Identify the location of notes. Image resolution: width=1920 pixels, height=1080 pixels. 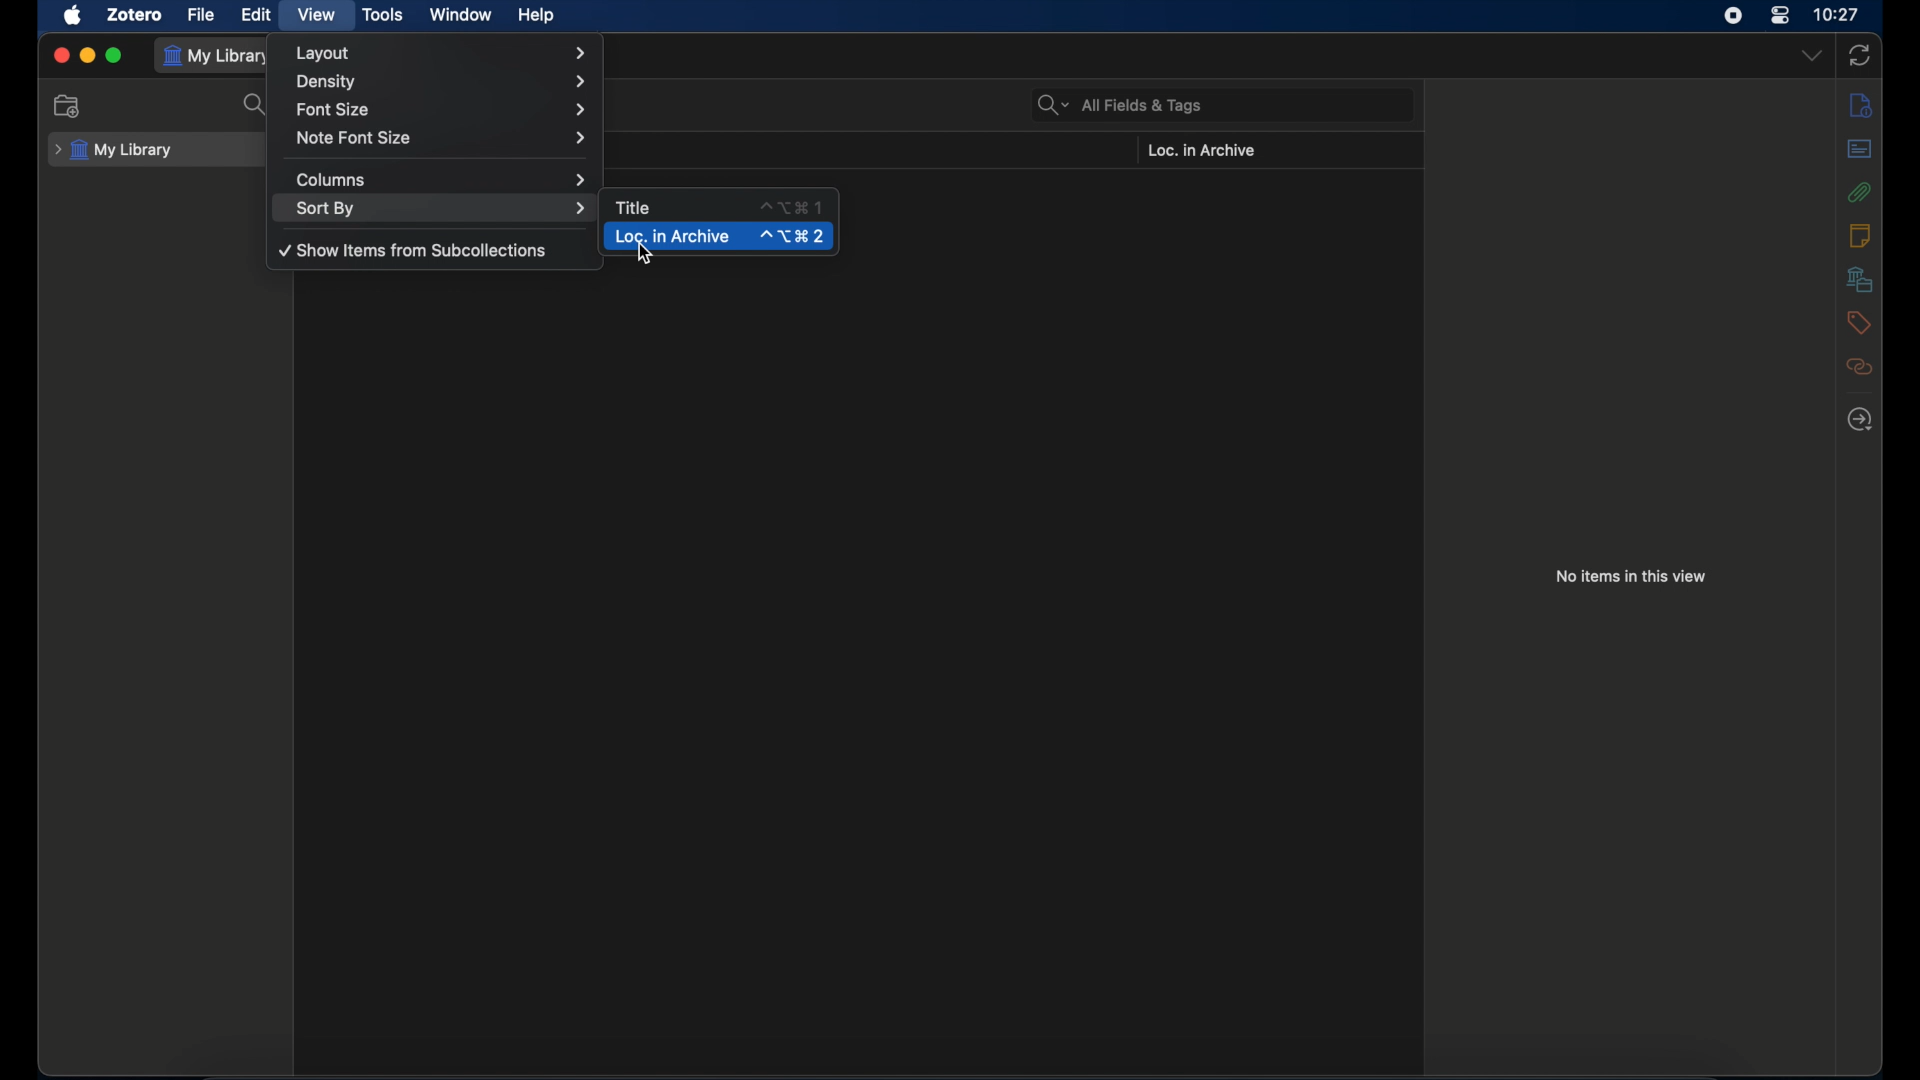
(1861, 106).